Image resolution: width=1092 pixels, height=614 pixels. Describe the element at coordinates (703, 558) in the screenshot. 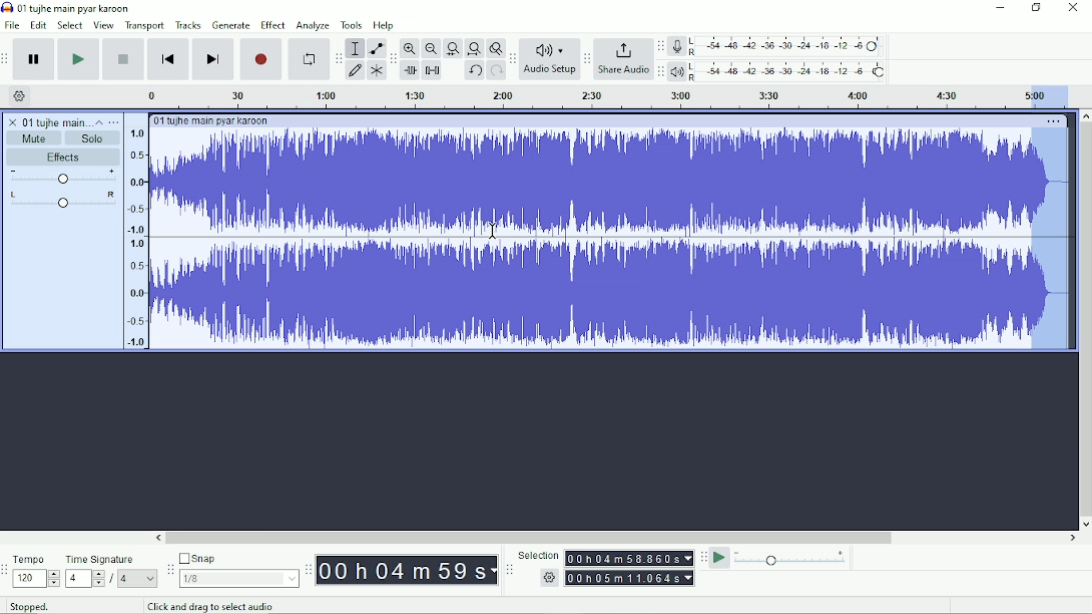

I see `Audacity play-at-speed toolbar` at that location.